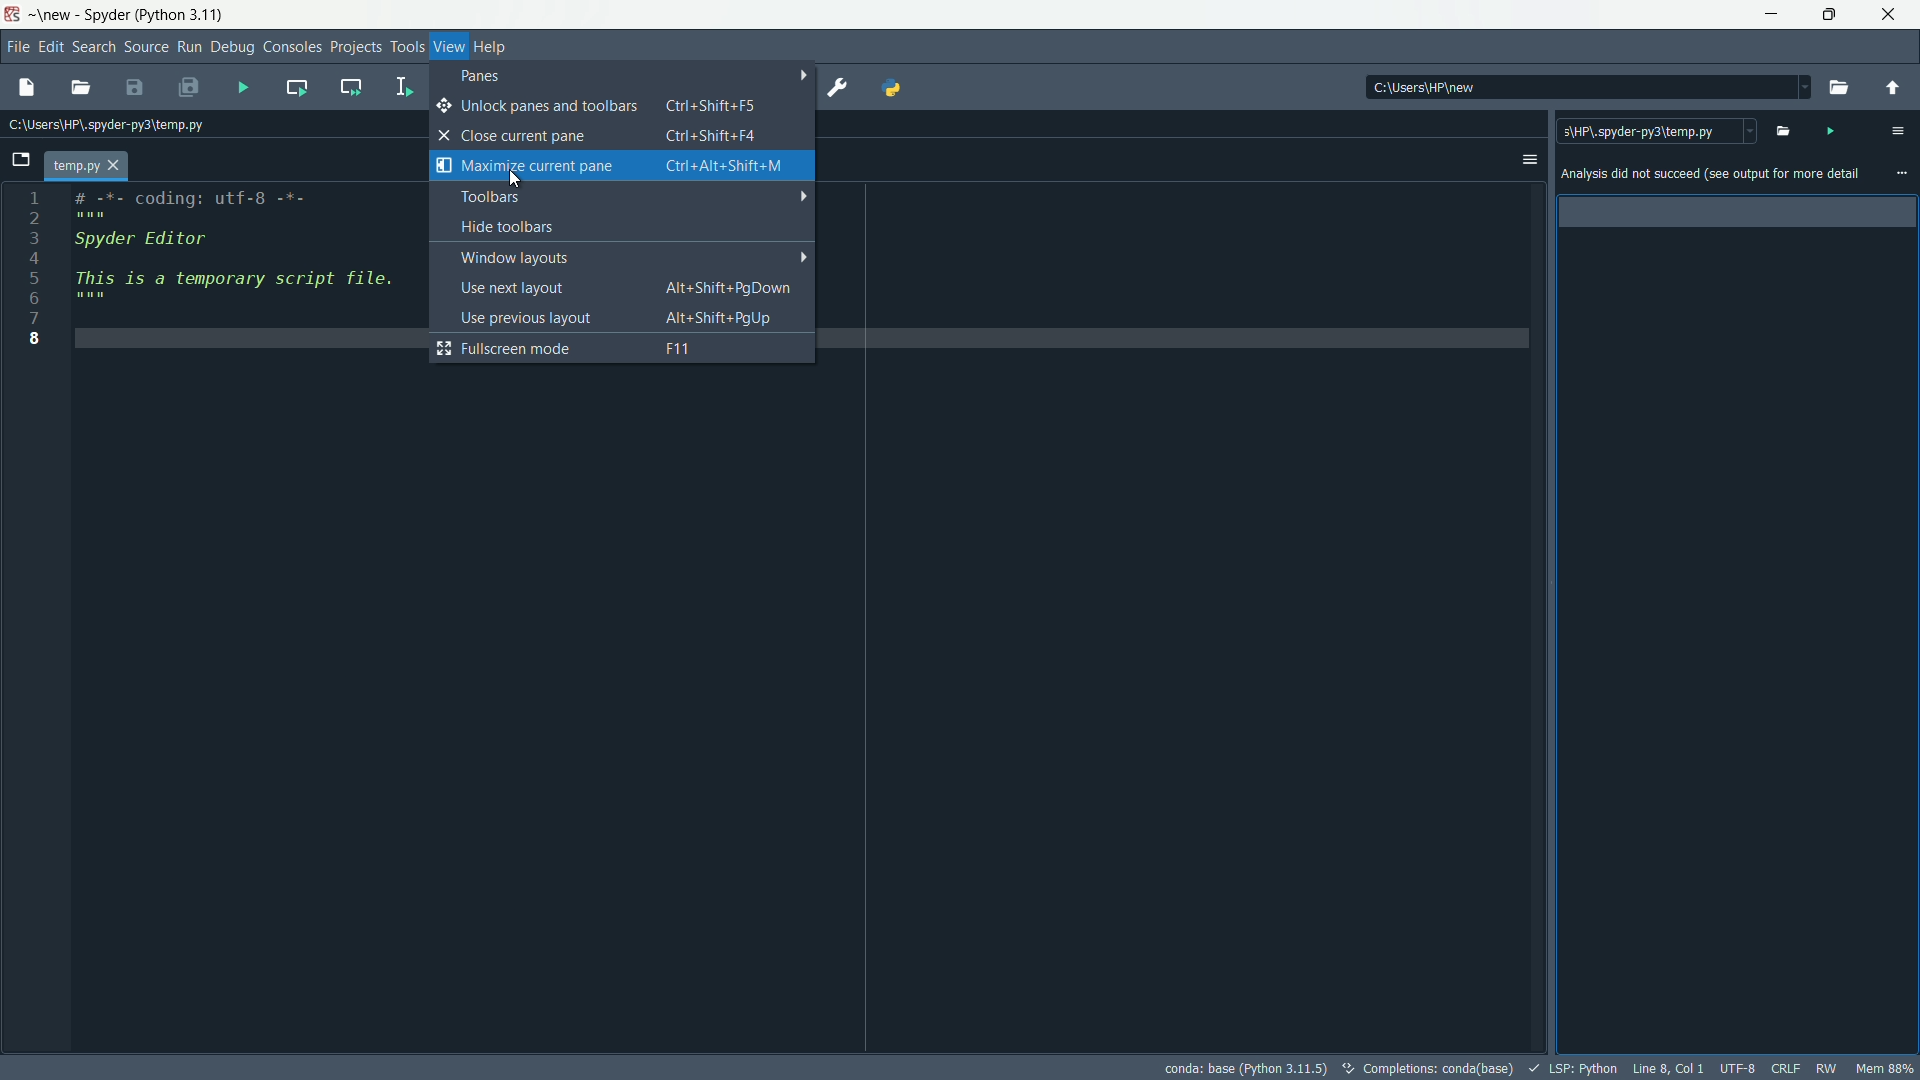 The width and height of the screenshot is (1920, 1080). Describe the element at coordinates (515, 179) in the screenshot. I see `cursor` at that location.